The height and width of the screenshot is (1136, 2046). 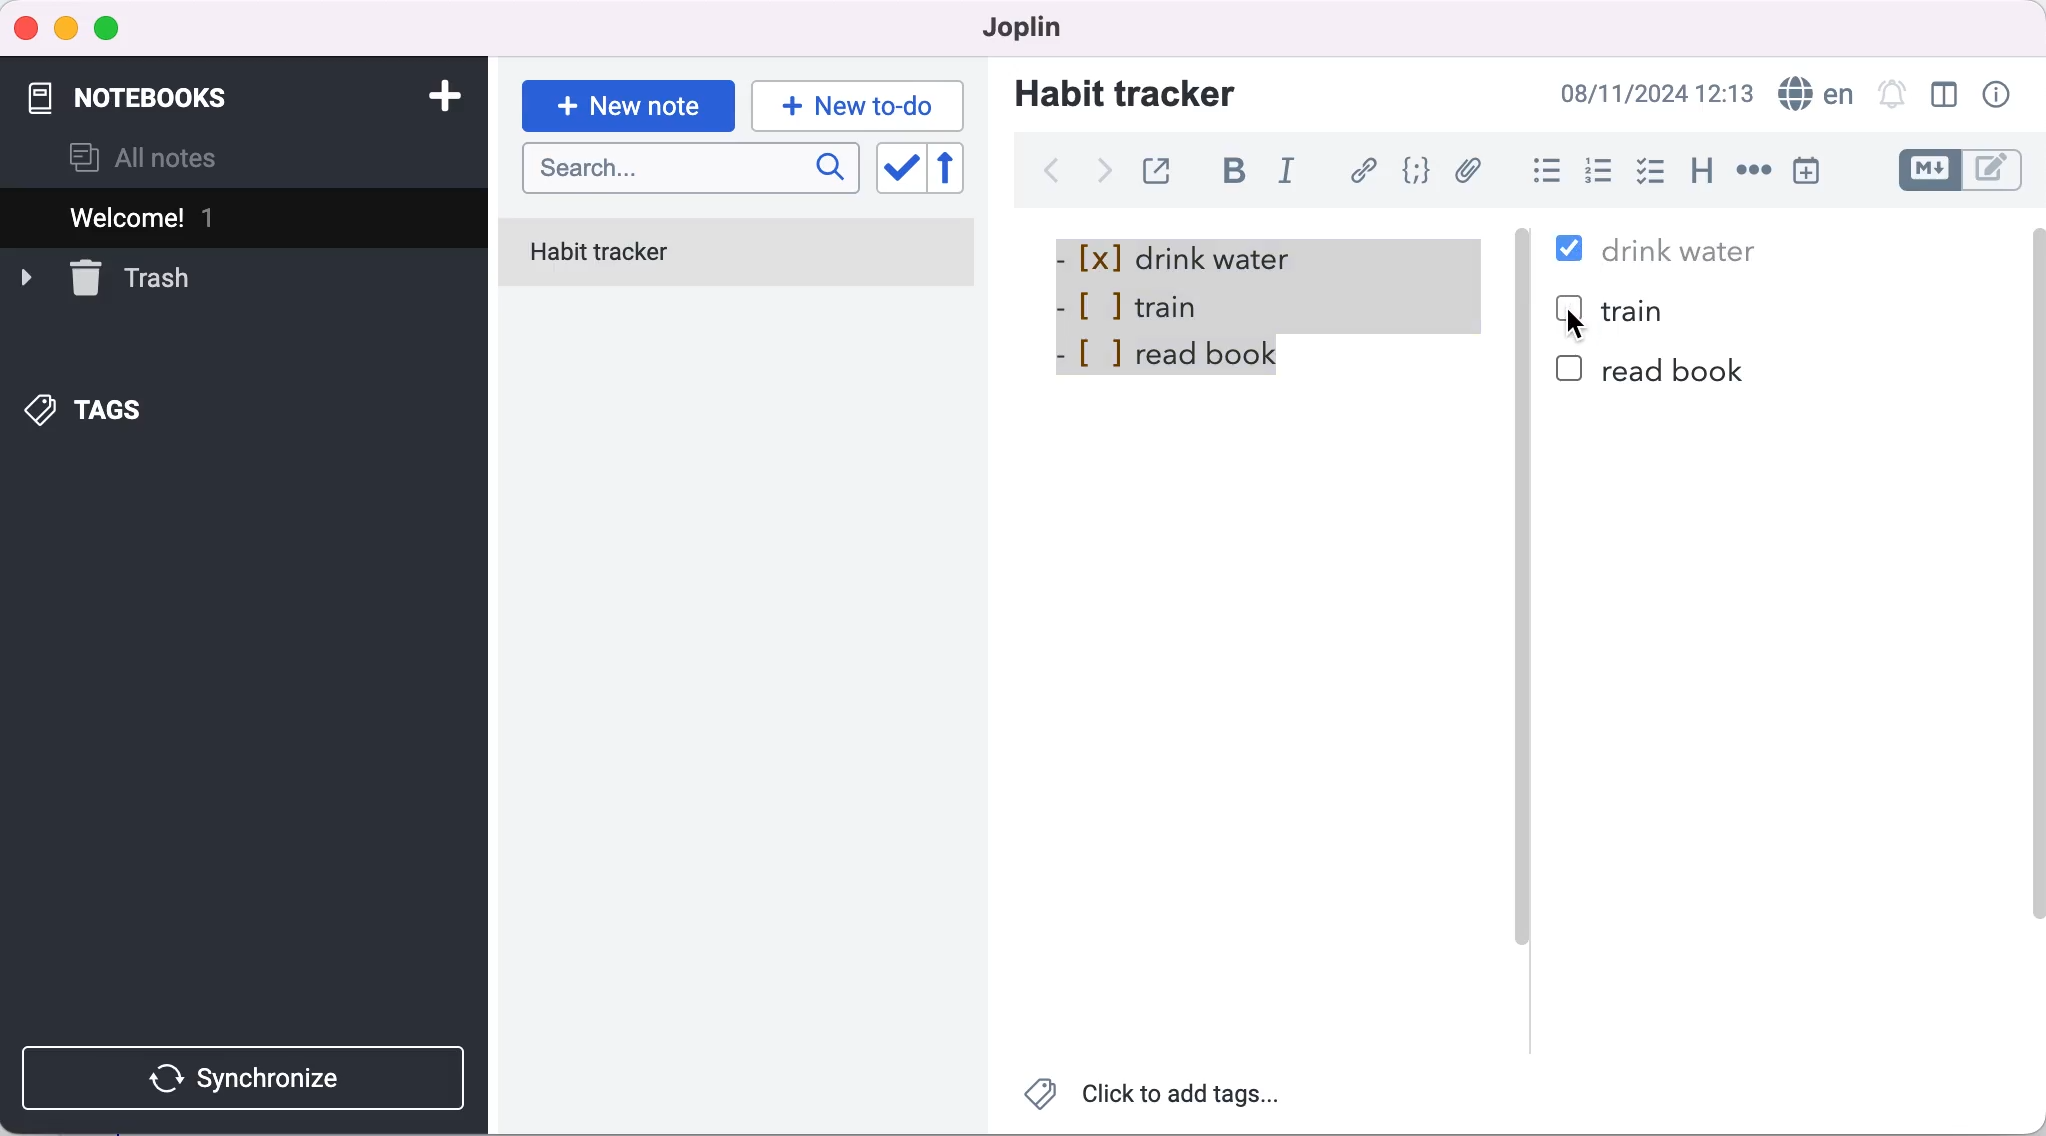 What do you see at coordinates (1292, 174) in the screenshot?
I see `italic` at bounding box center [1292, 174].